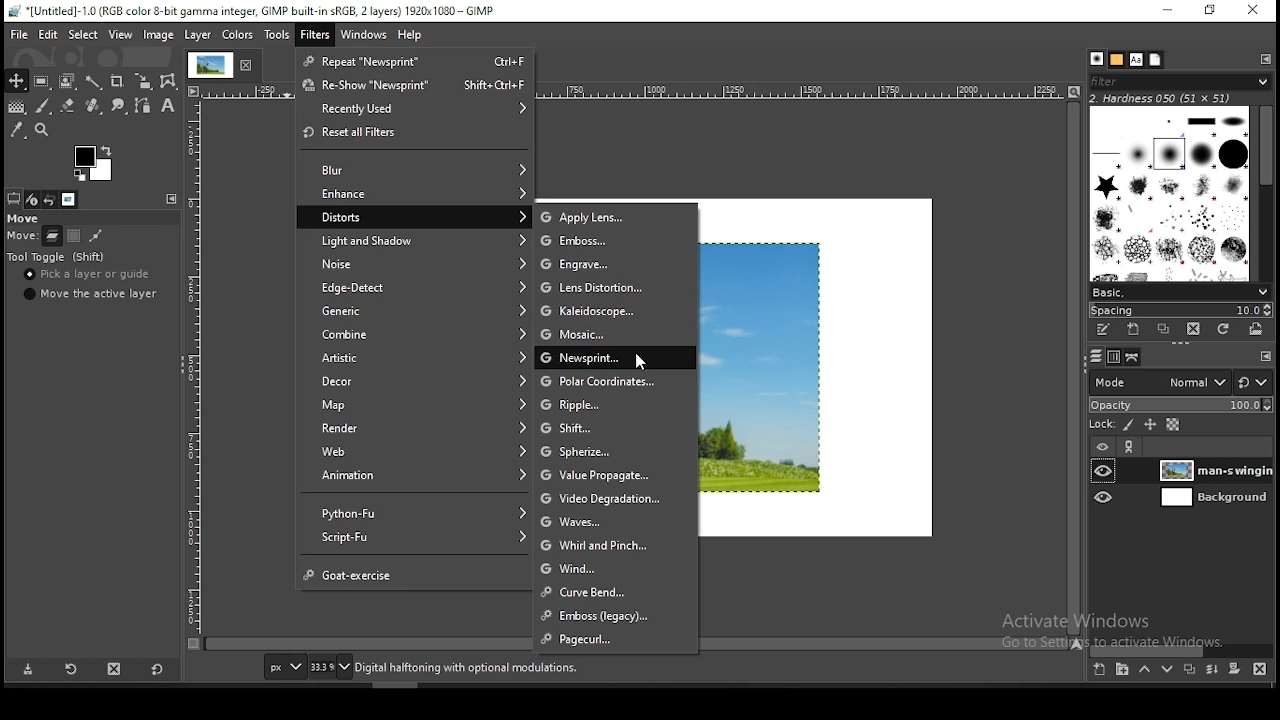  What do you see at coordinates (1169, 11) in the screenshot?
I see `minimize` at bounding box center [1169, 11].